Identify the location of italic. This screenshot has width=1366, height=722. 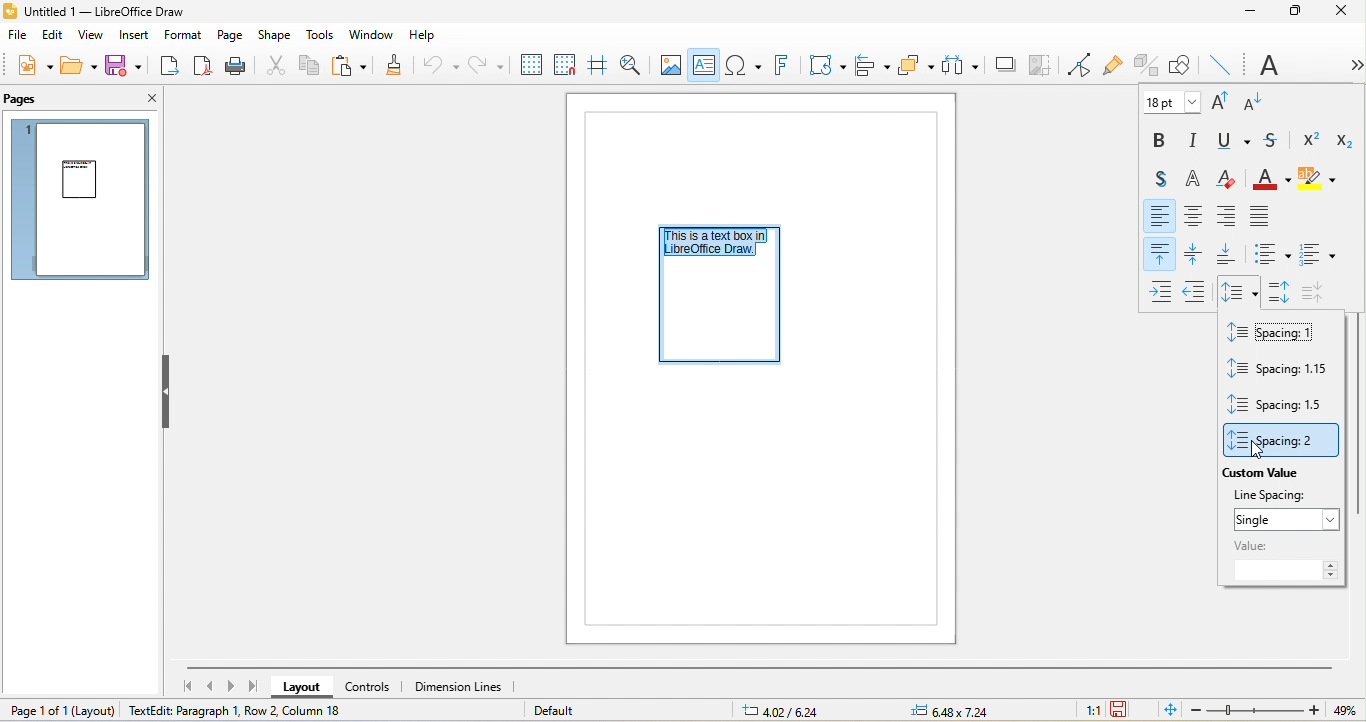
(1199, 139).